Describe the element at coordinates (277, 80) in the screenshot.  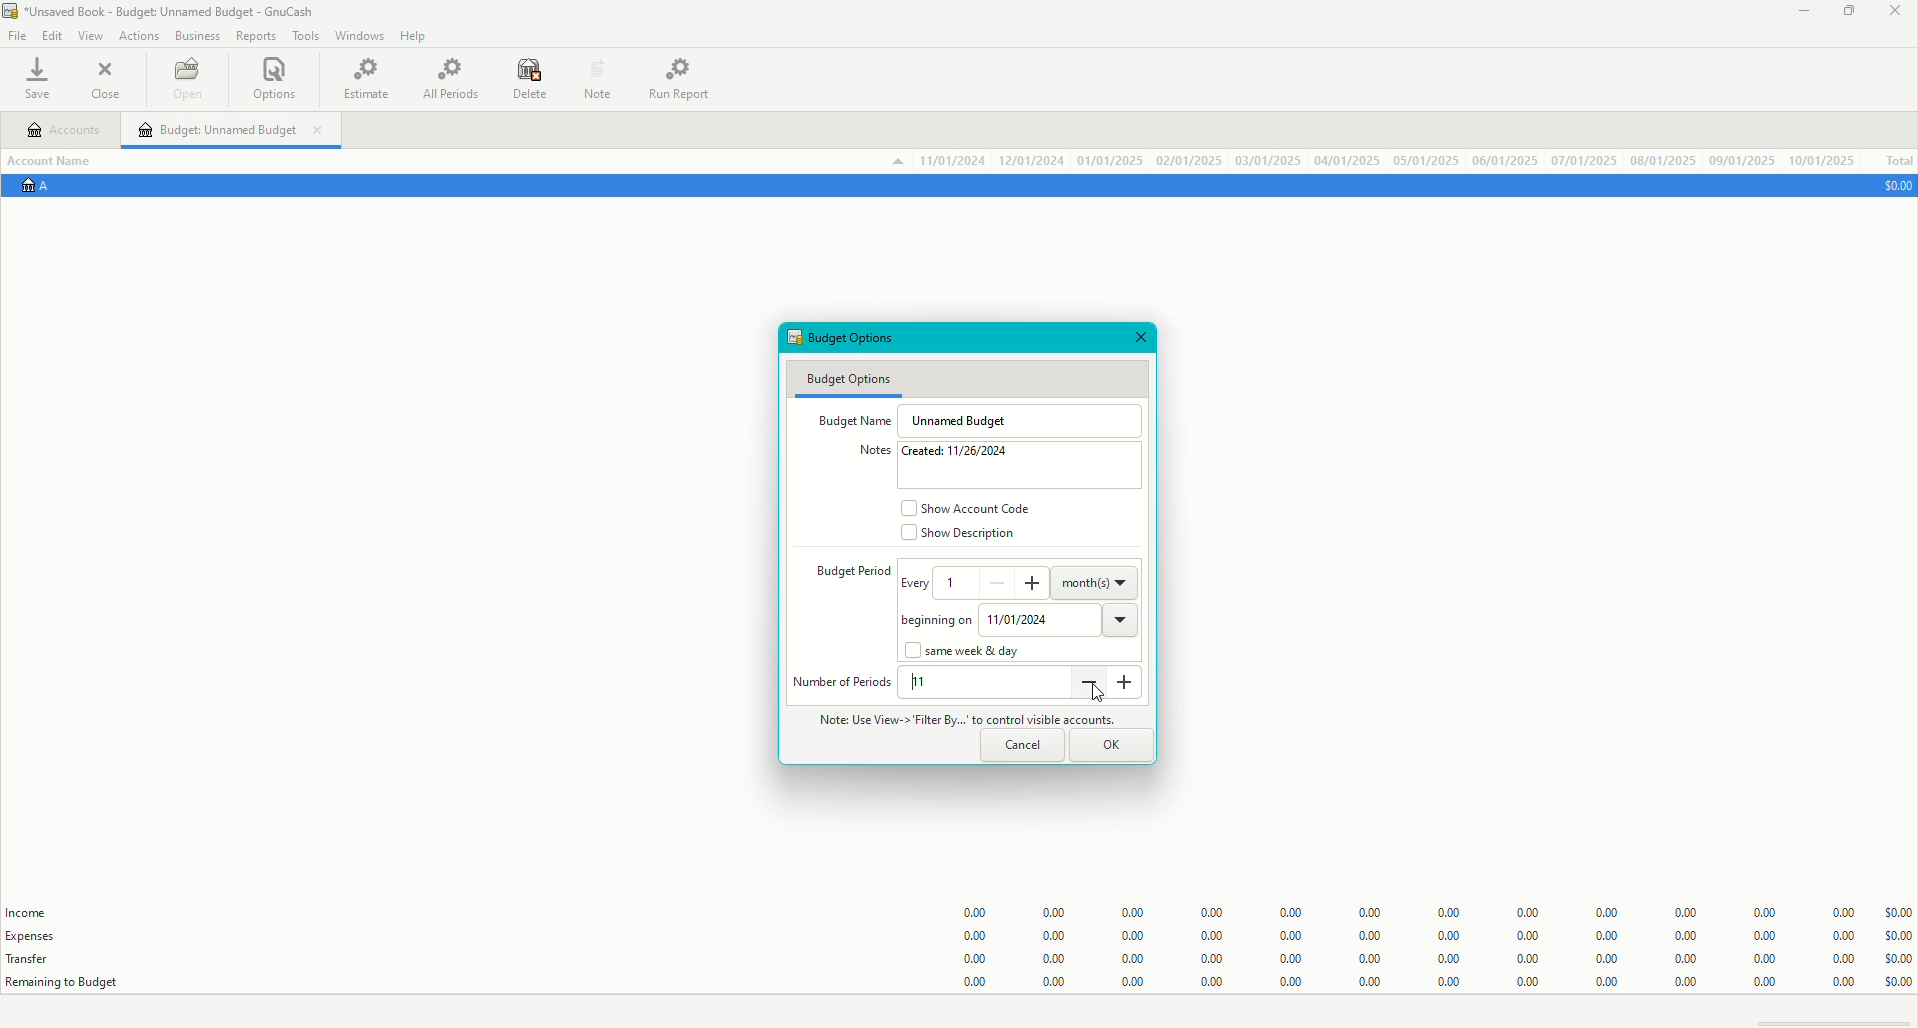
I see `Options` at that location.